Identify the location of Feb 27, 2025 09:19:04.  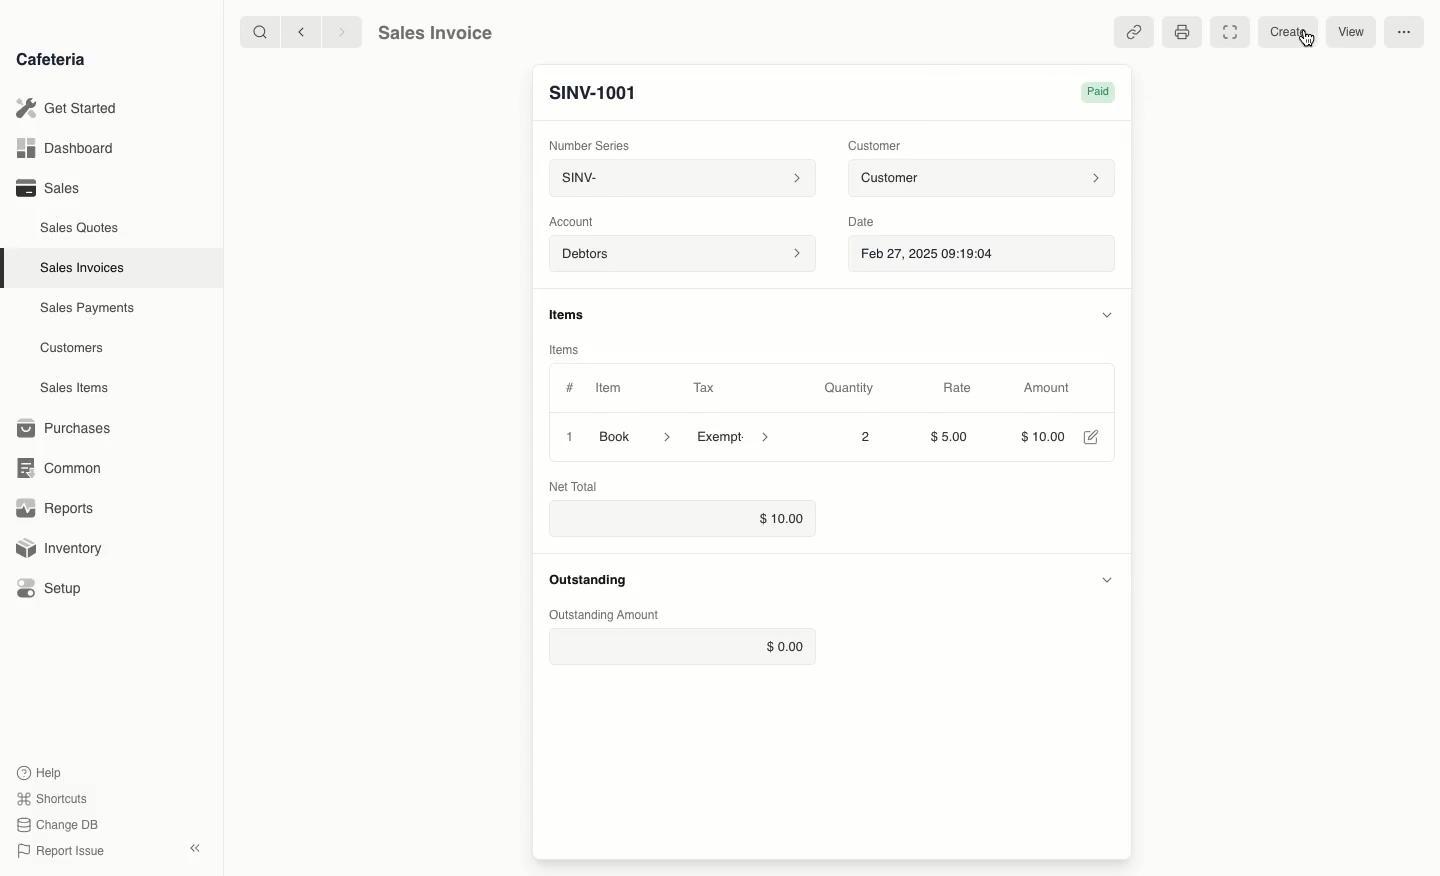
(983, 255).